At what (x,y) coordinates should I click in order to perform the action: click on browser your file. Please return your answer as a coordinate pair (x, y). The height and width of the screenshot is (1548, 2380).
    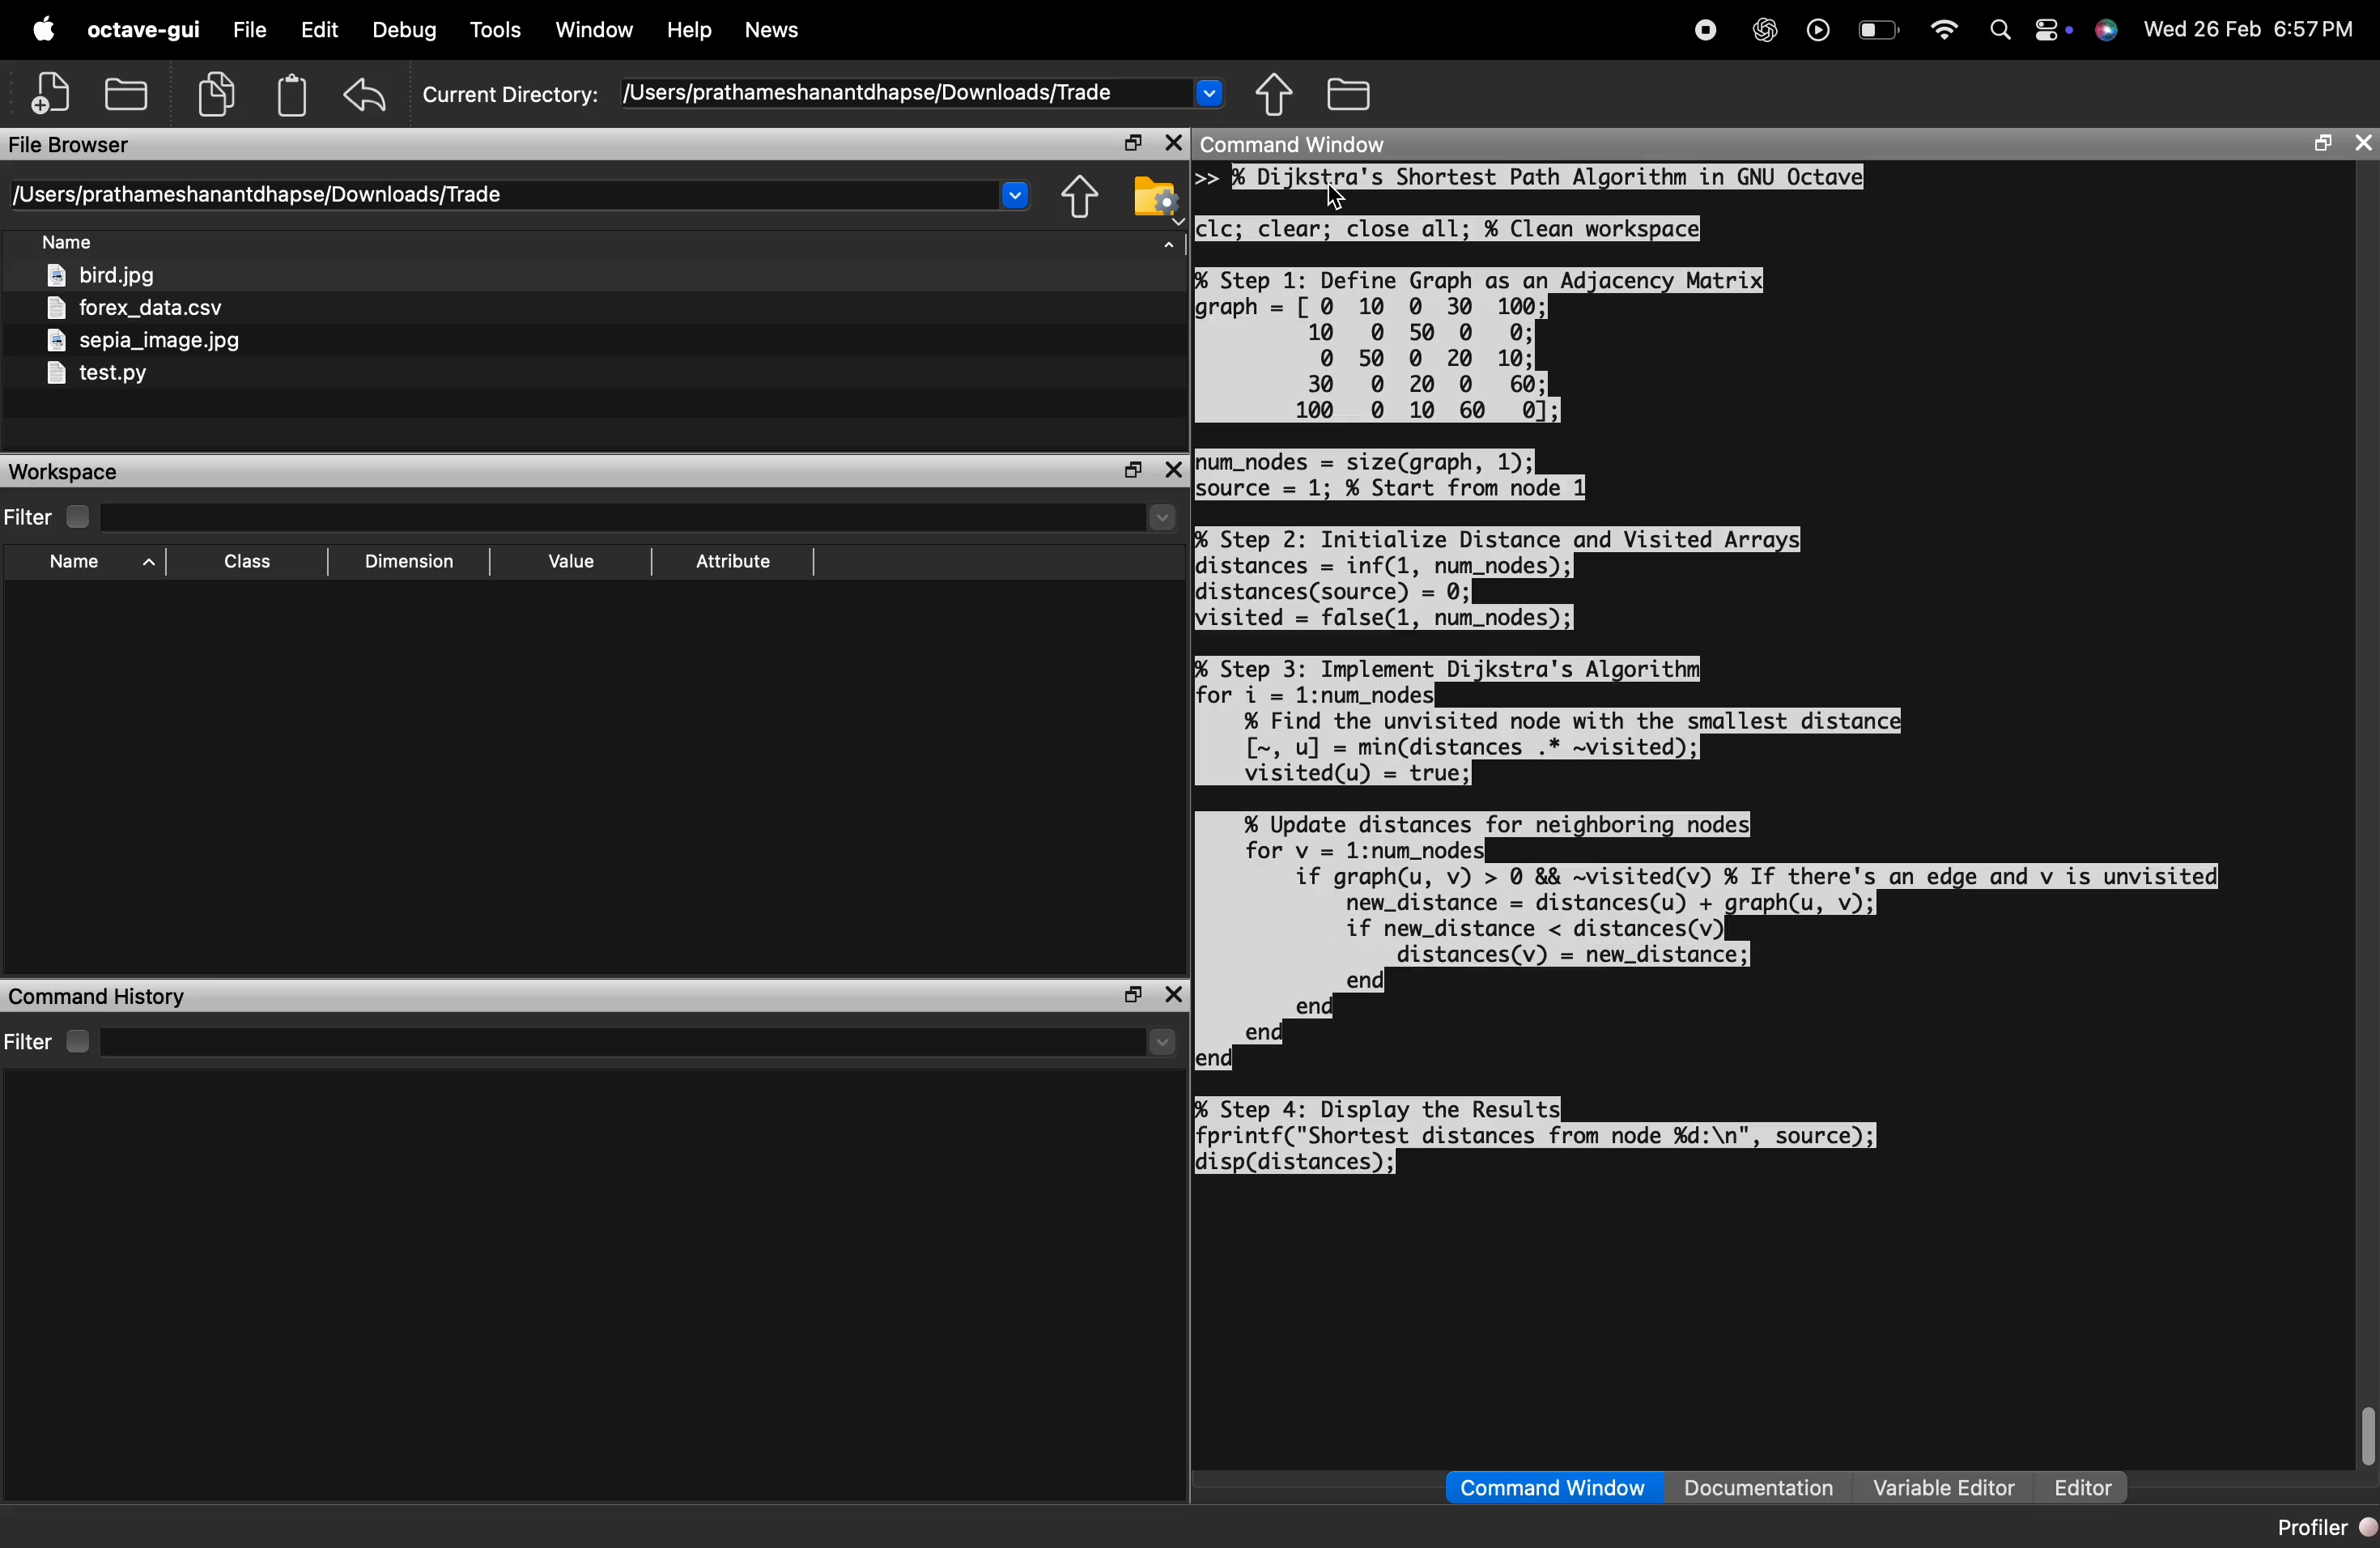
    Looking at the image, I should click on (1155, 203).